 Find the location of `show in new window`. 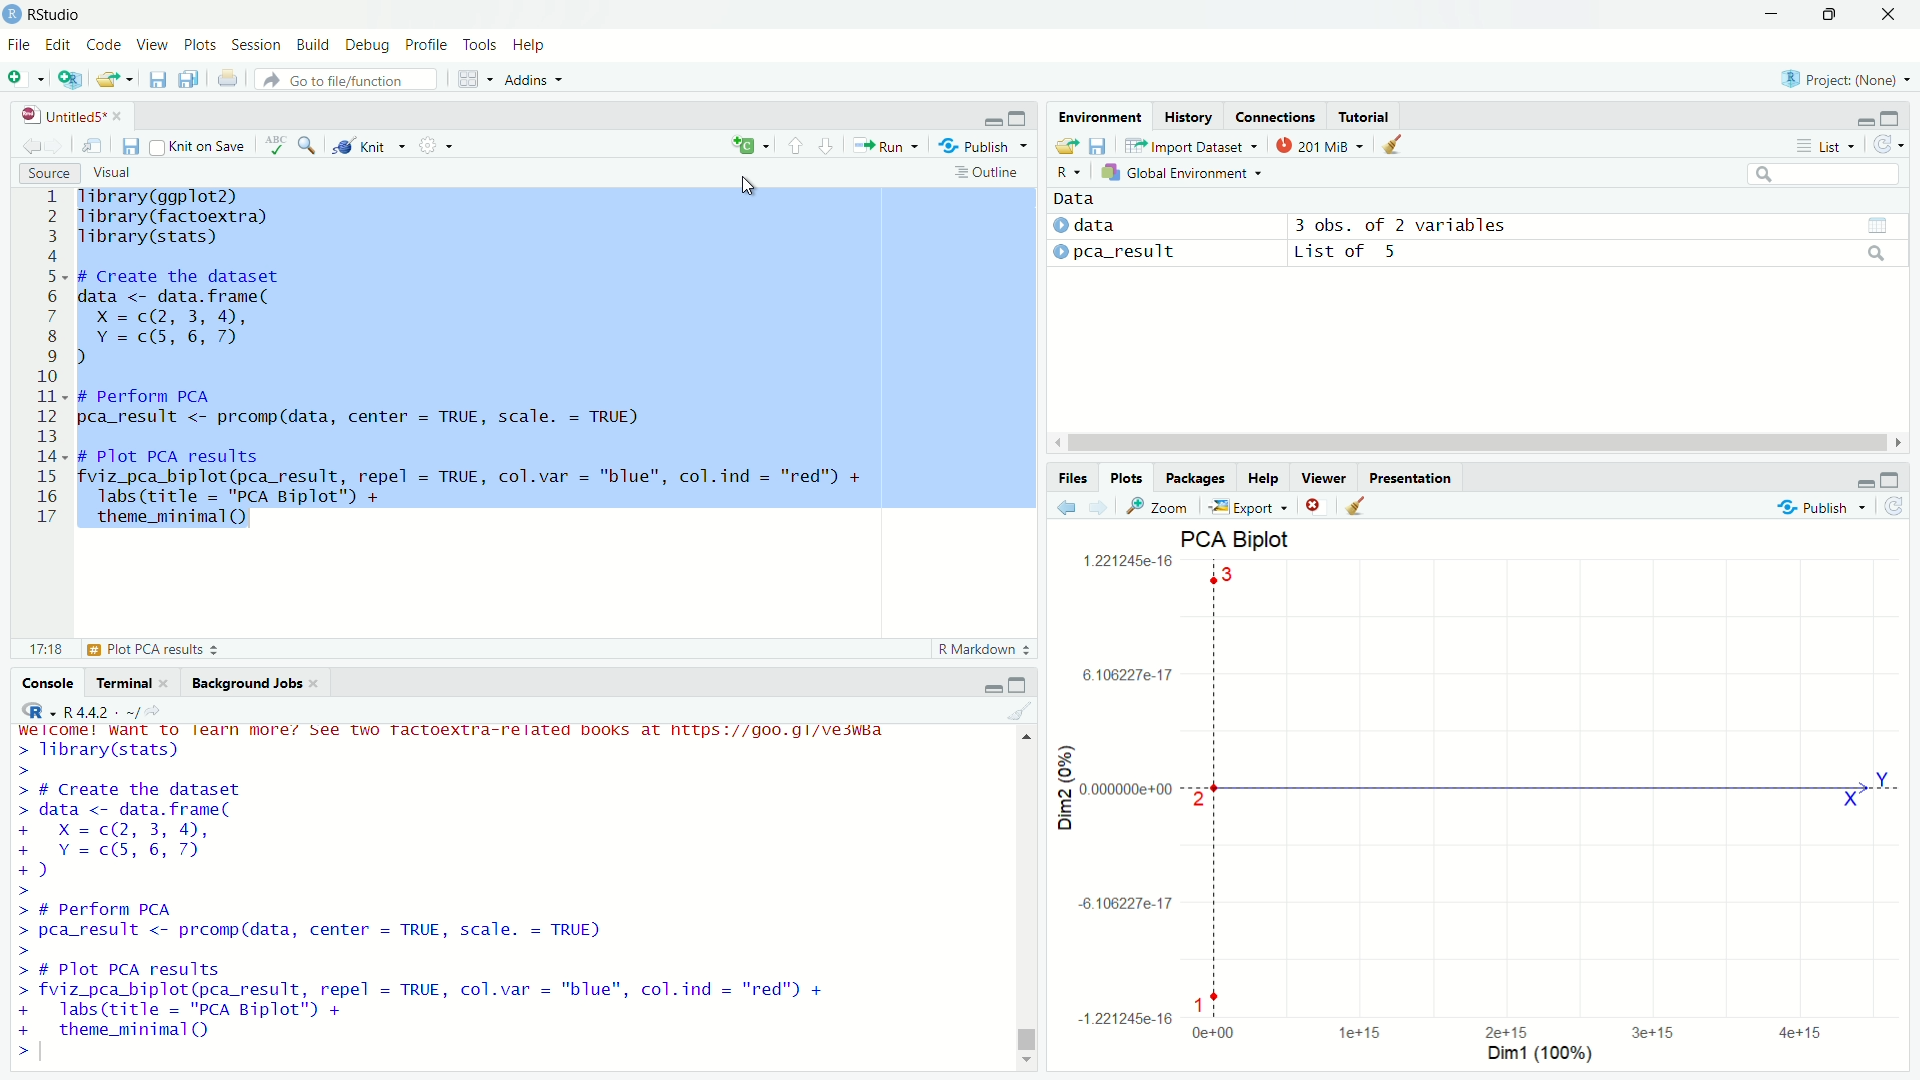

show in new window is located at coordinates (94, 146).